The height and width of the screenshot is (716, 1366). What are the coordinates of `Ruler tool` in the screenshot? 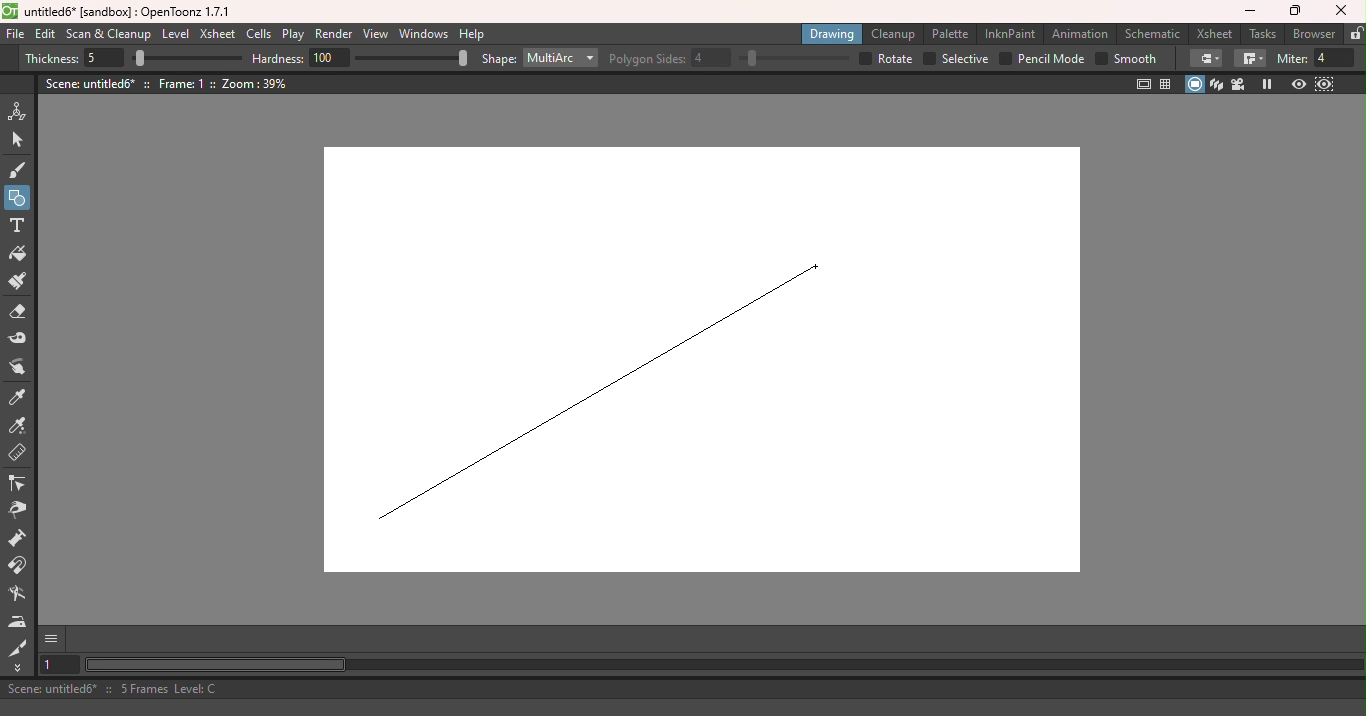 It's located at (16, 453).